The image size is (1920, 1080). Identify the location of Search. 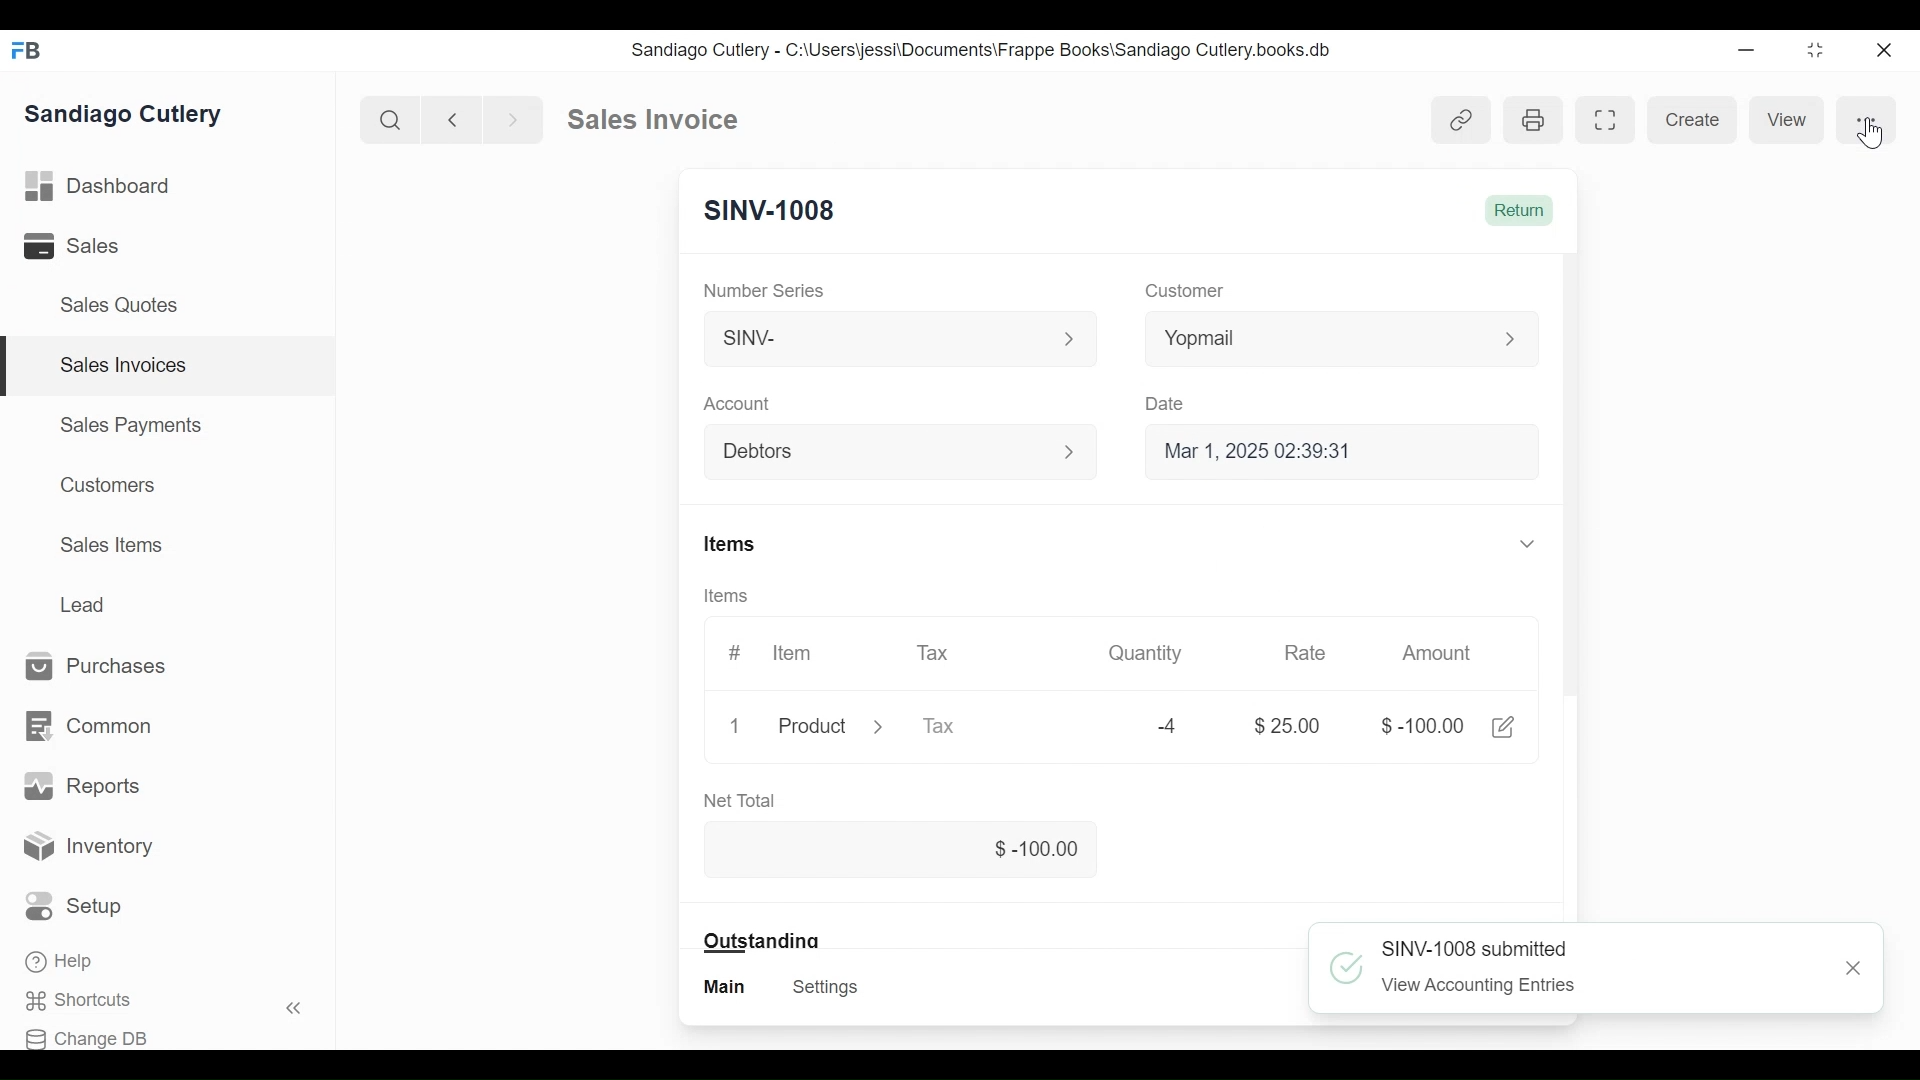
(390, 118).